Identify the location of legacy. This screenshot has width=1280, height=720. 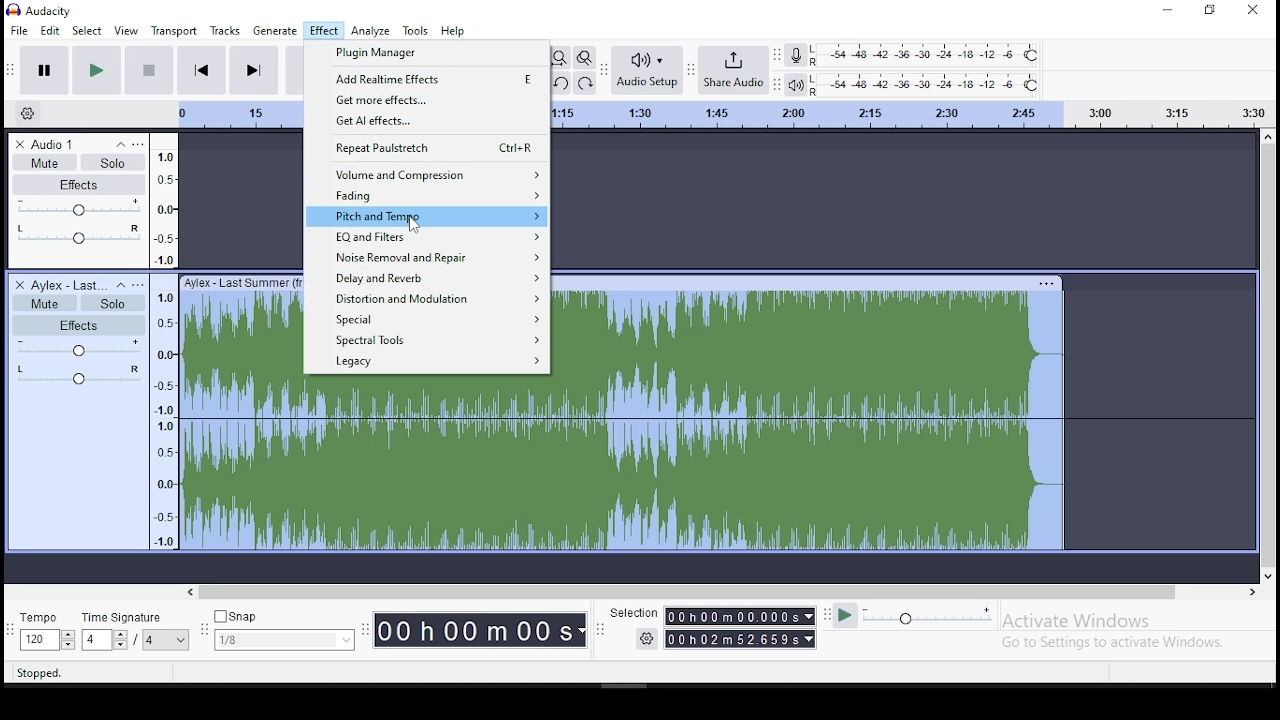
(426, 363).